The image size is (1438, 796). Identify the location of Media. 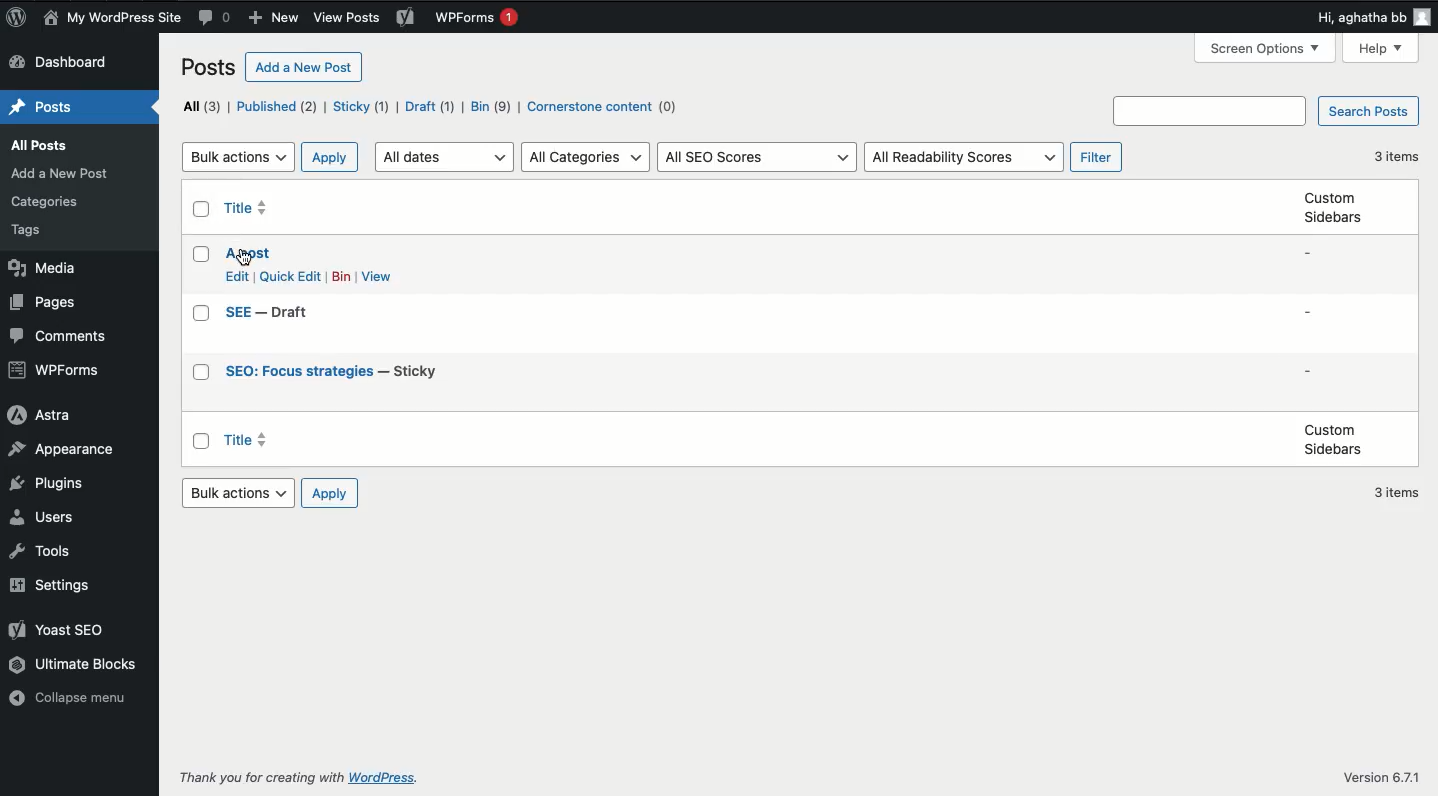
(49, 267).